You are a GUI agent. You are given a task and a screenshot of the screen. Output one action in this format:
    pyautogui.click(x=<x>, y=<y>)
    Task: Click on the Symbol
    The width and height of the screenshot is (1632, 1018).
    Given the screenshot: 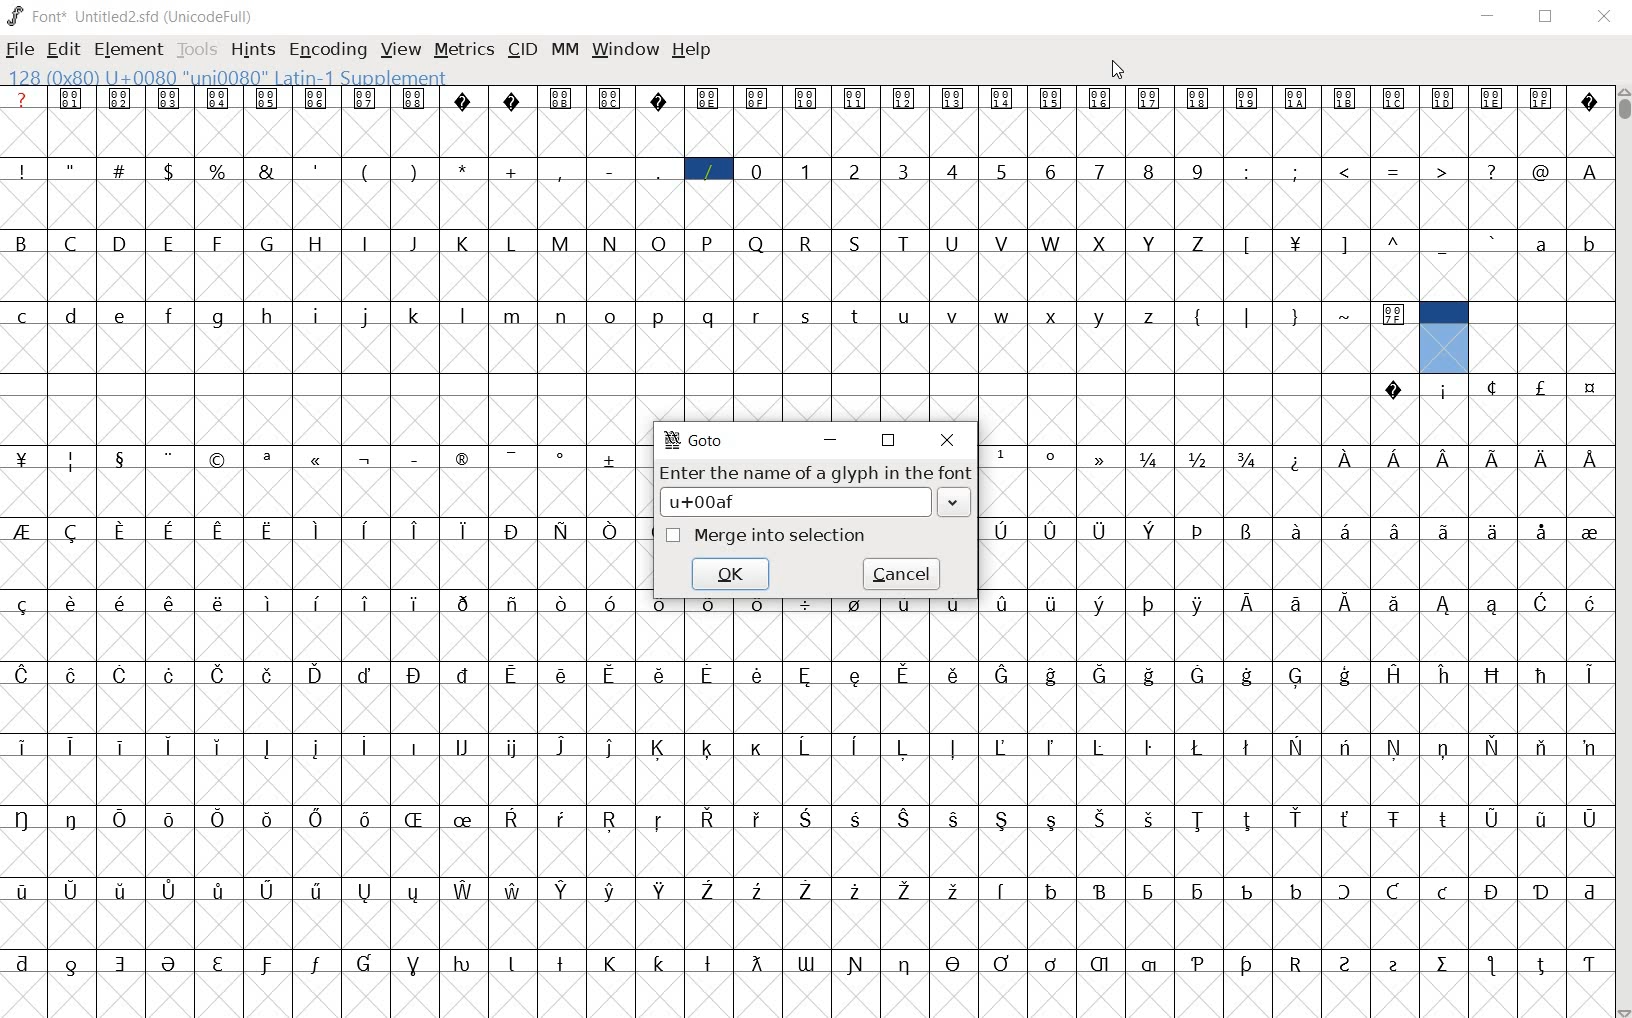 What is the action you would take?
    pyautogui.click(x=1394, y=963)
    